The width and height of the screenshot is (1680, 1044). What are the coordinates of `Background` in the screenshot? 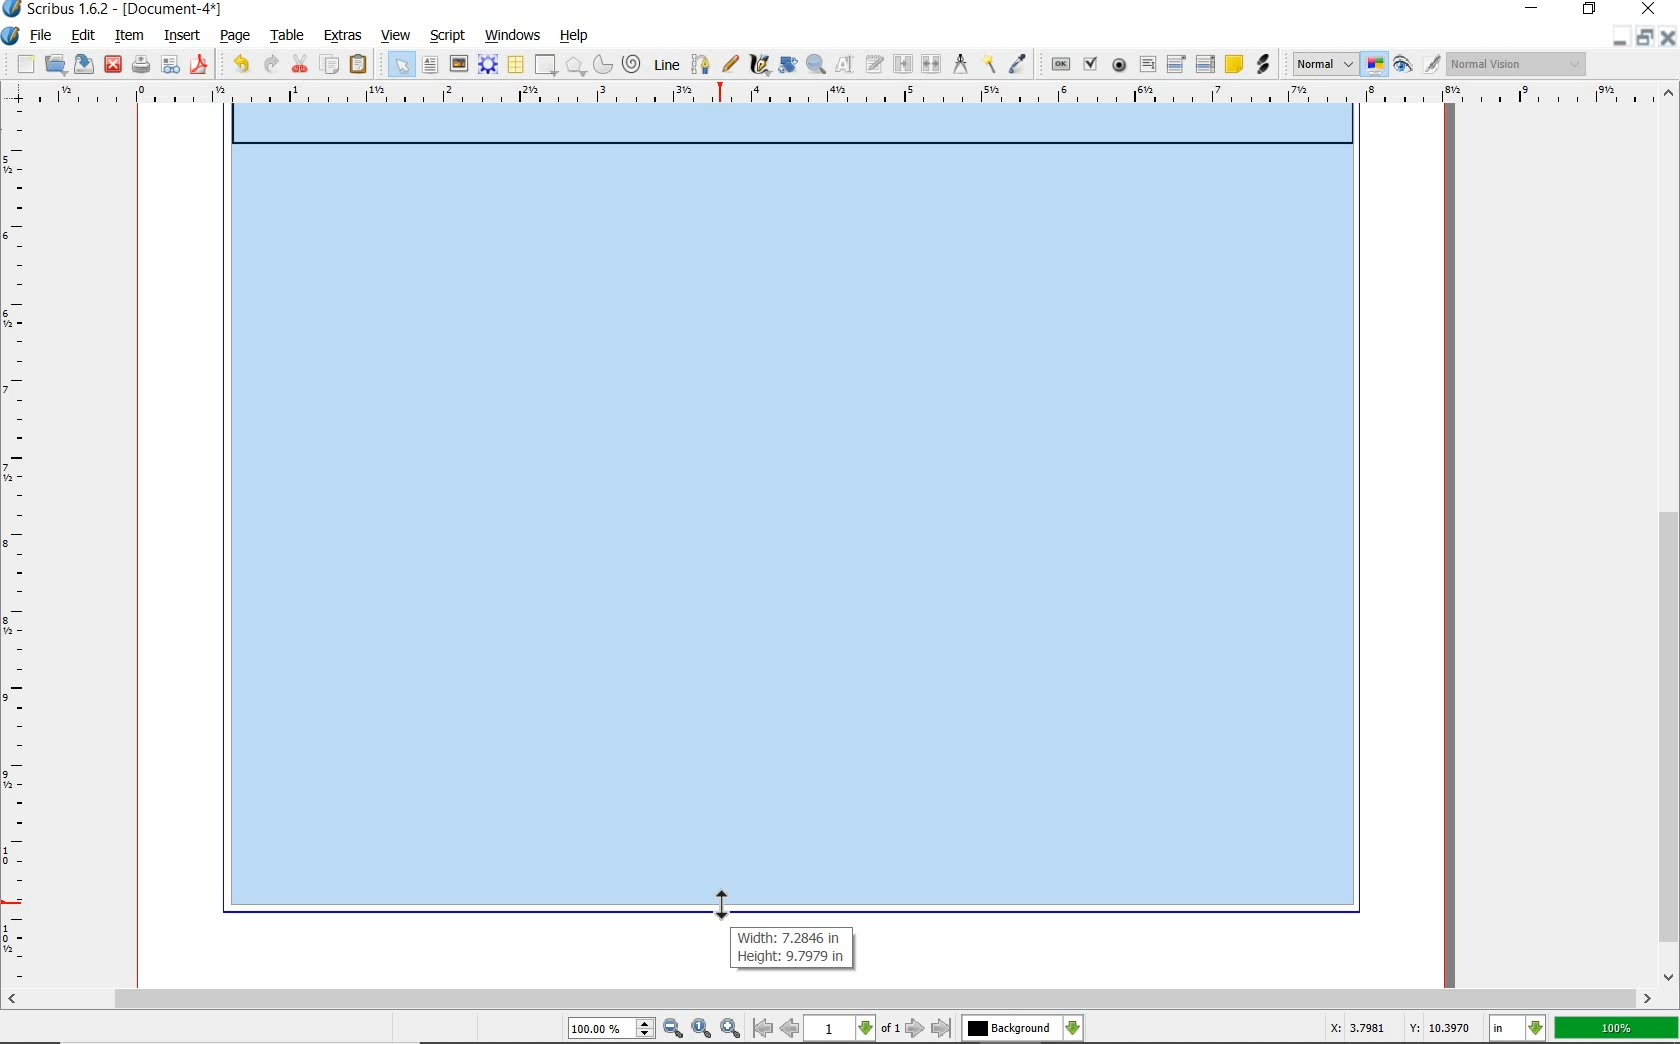 It's located at (1023, 1029).